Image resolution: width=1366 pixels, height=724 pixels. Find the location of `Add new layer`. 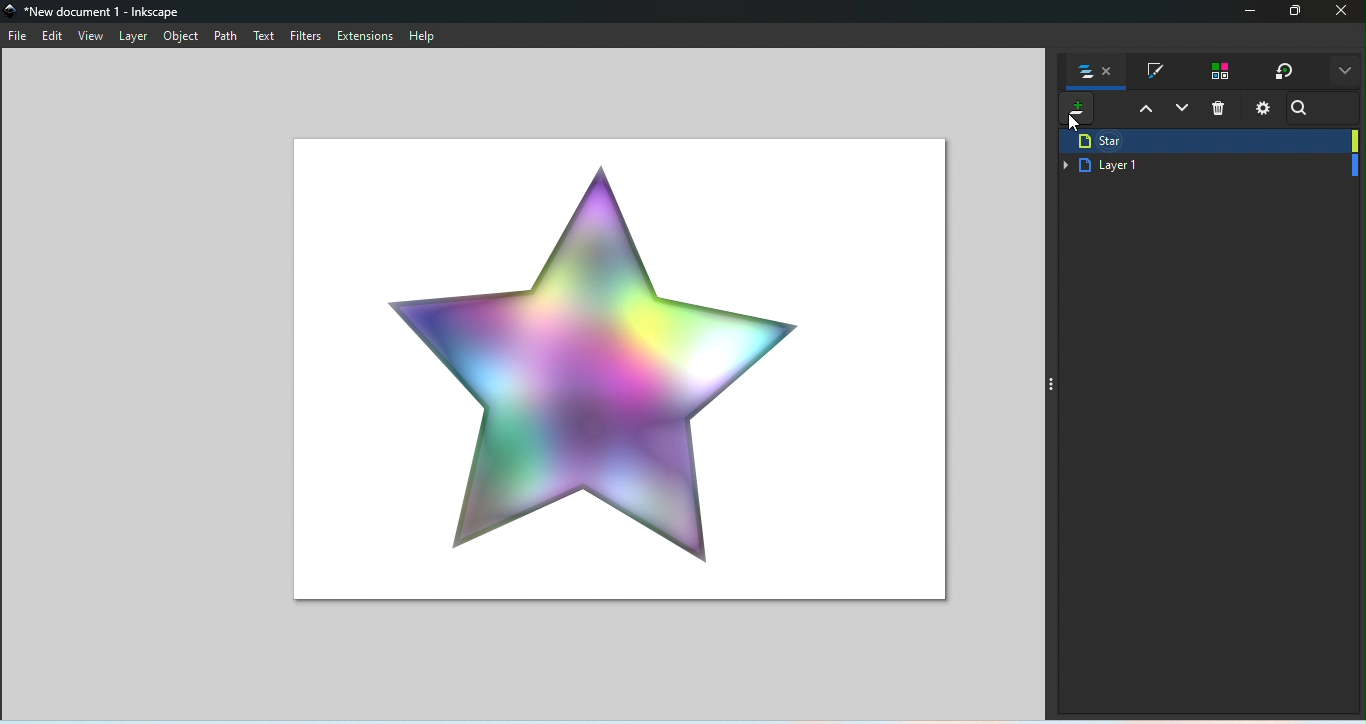

Add new layer is located at coordinates (1073, 111).